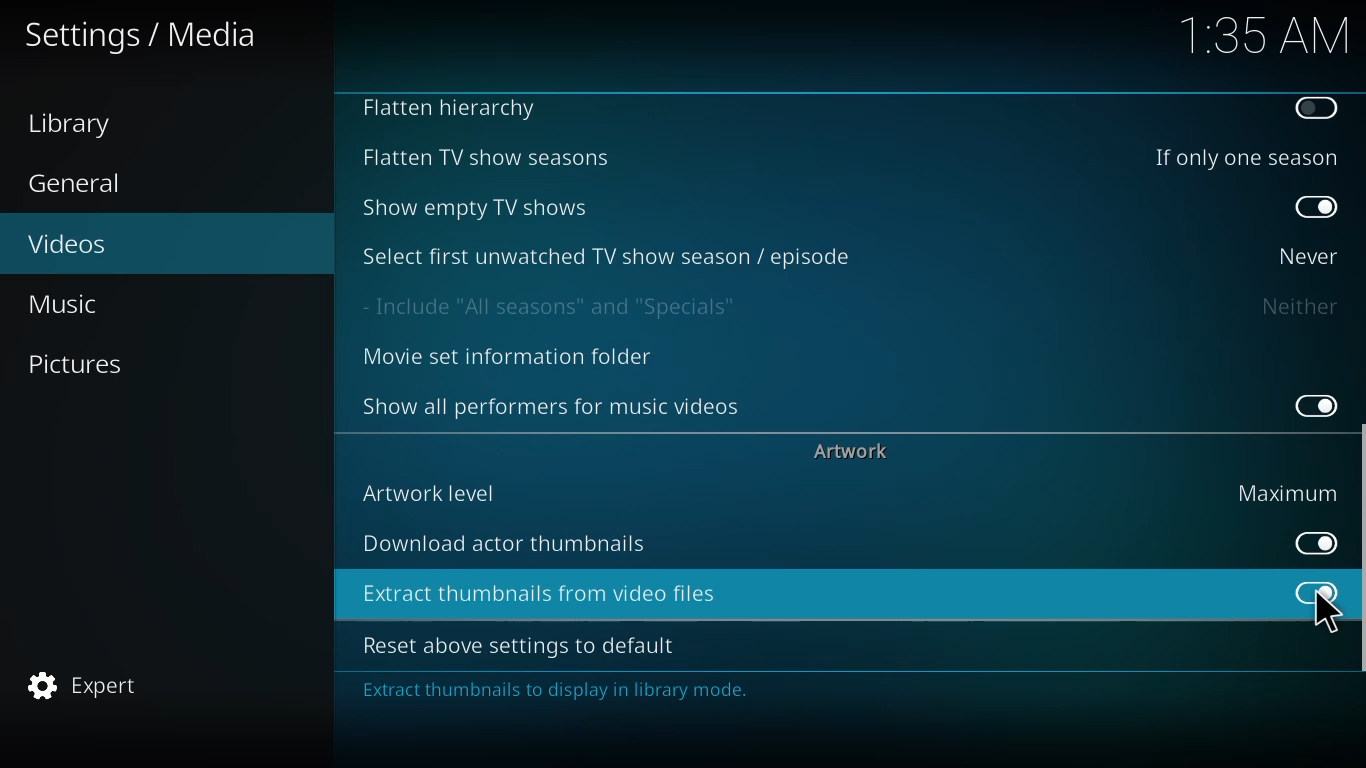 The width and height of the screenshot is (1366, 768). Describe the element at coordinates (1324, 592) in the screenshot. I see `enabled` at that location.